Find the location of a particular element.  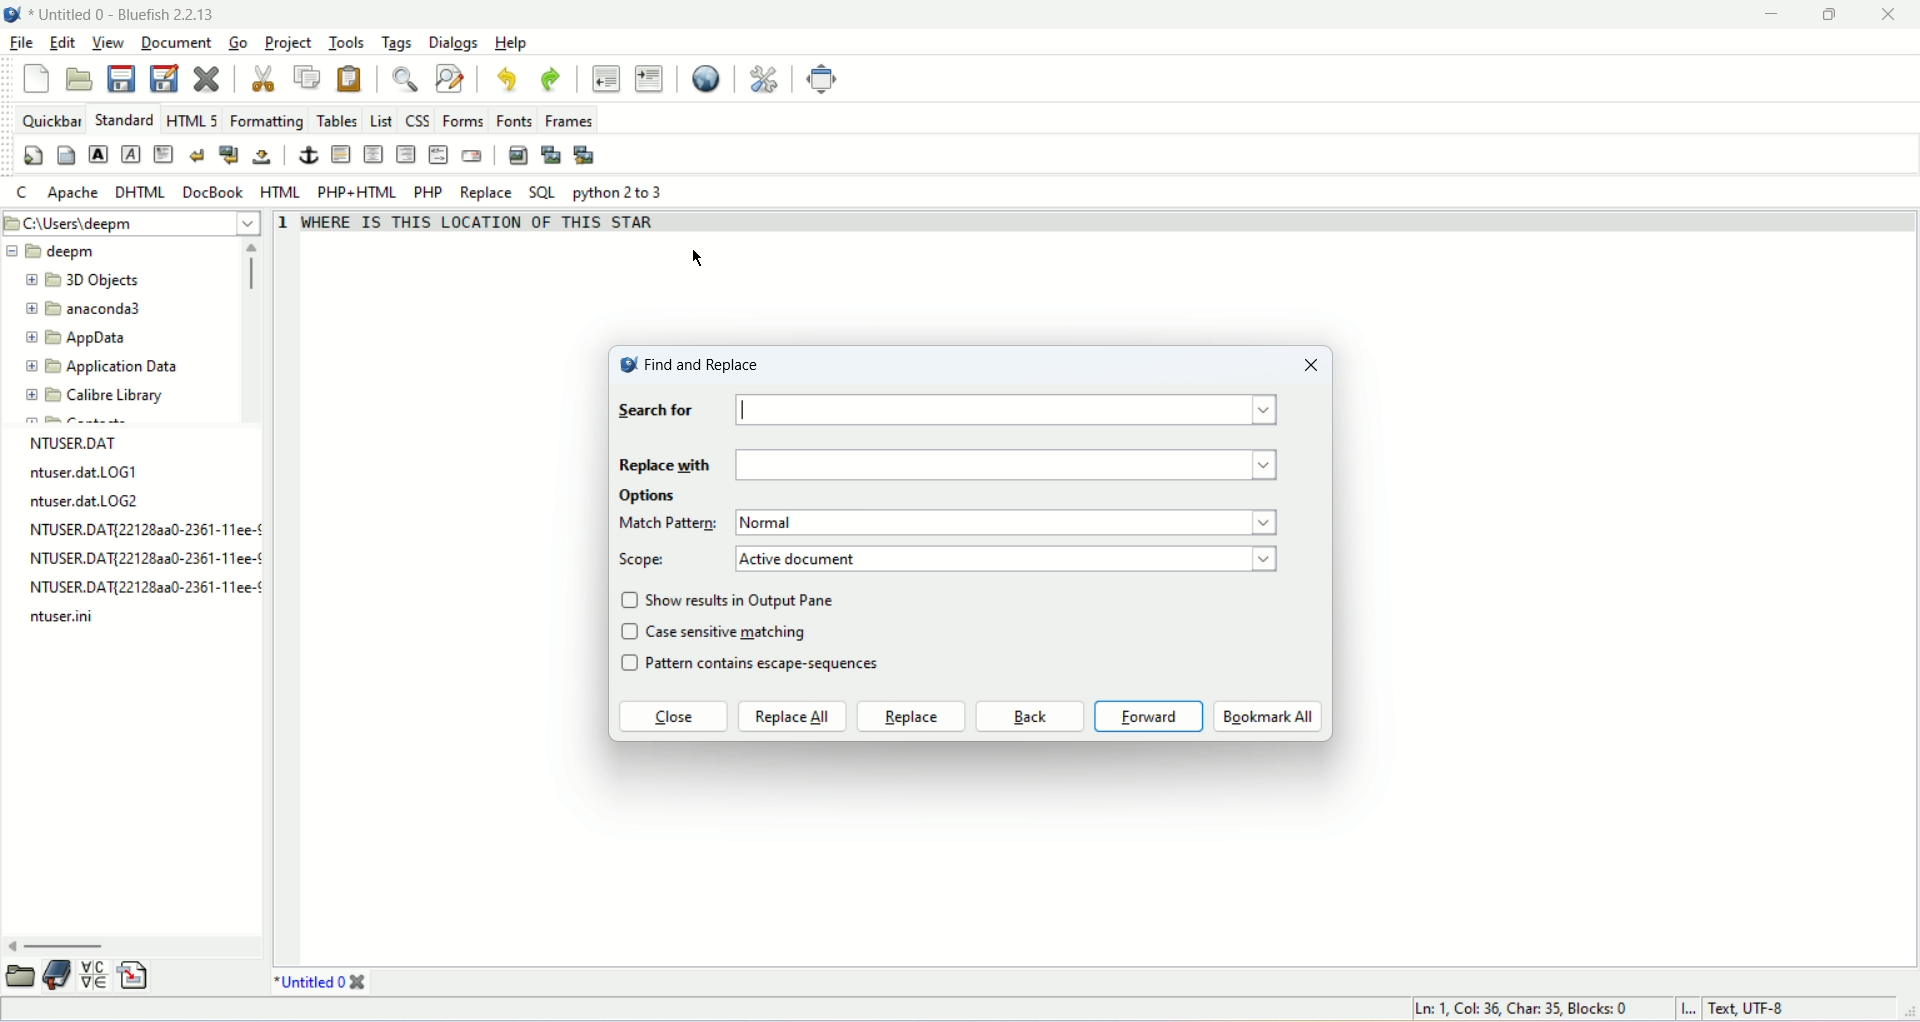

C is located at coordinates (24, 195).